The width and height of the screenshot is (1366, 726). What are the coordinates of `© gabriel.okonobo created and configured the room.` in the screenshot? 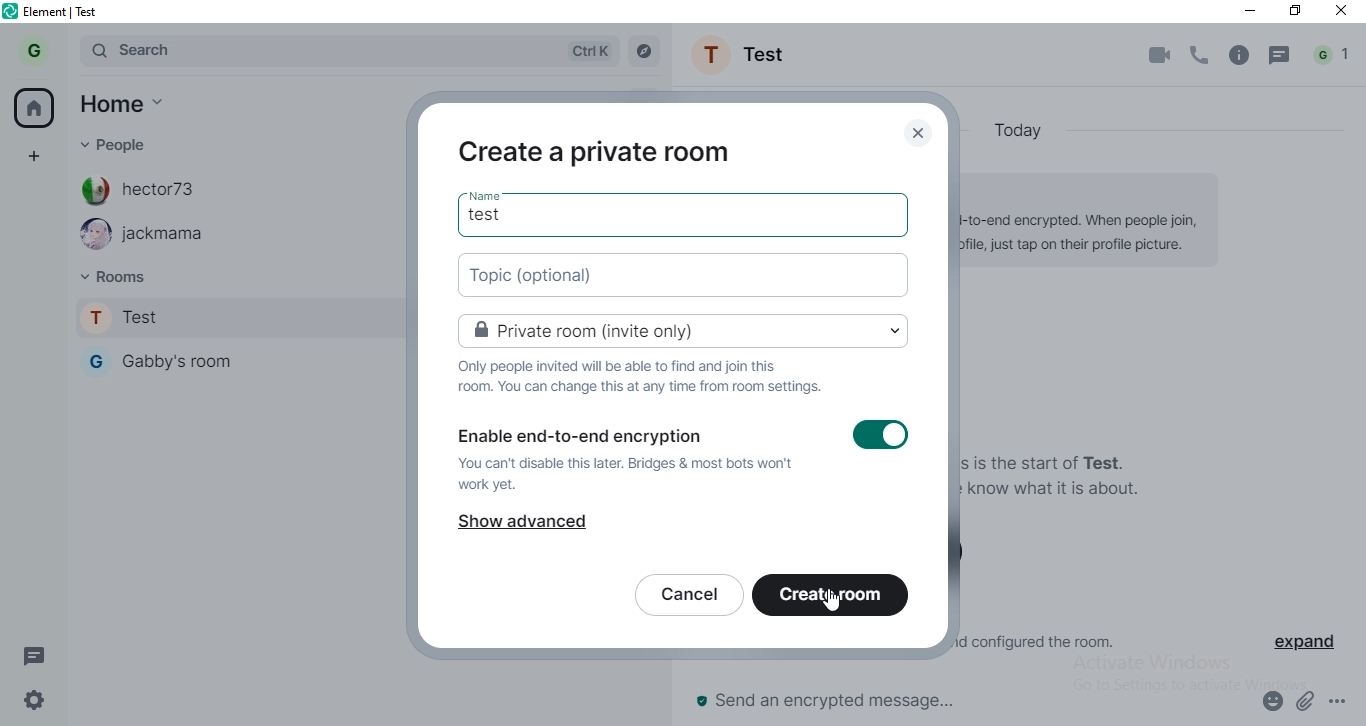 It's located at (1047, 640).